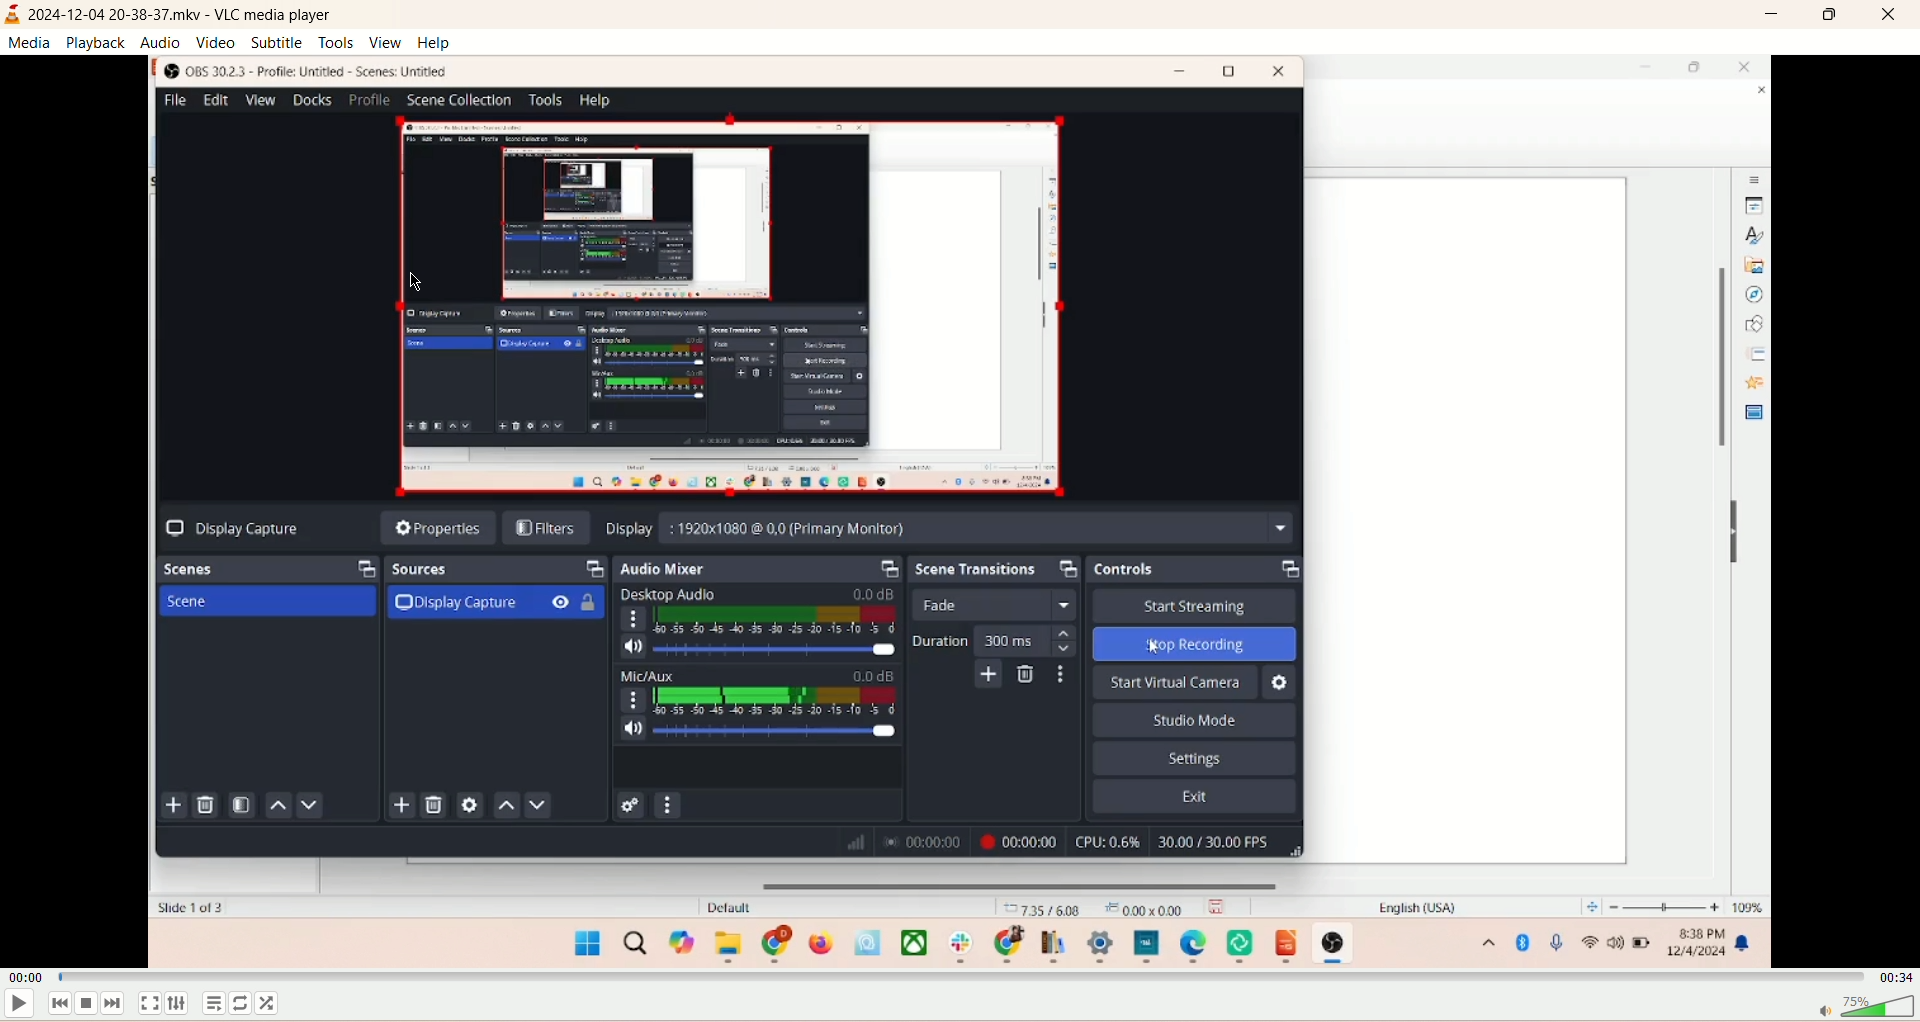 This screenshot has height=1022, width=1920. What do you see at coordinates (194, 17) in the screenshot?
I see `2024-12-04 20-38-37.mkv - VLC media player` at bounding box center [194, 17].